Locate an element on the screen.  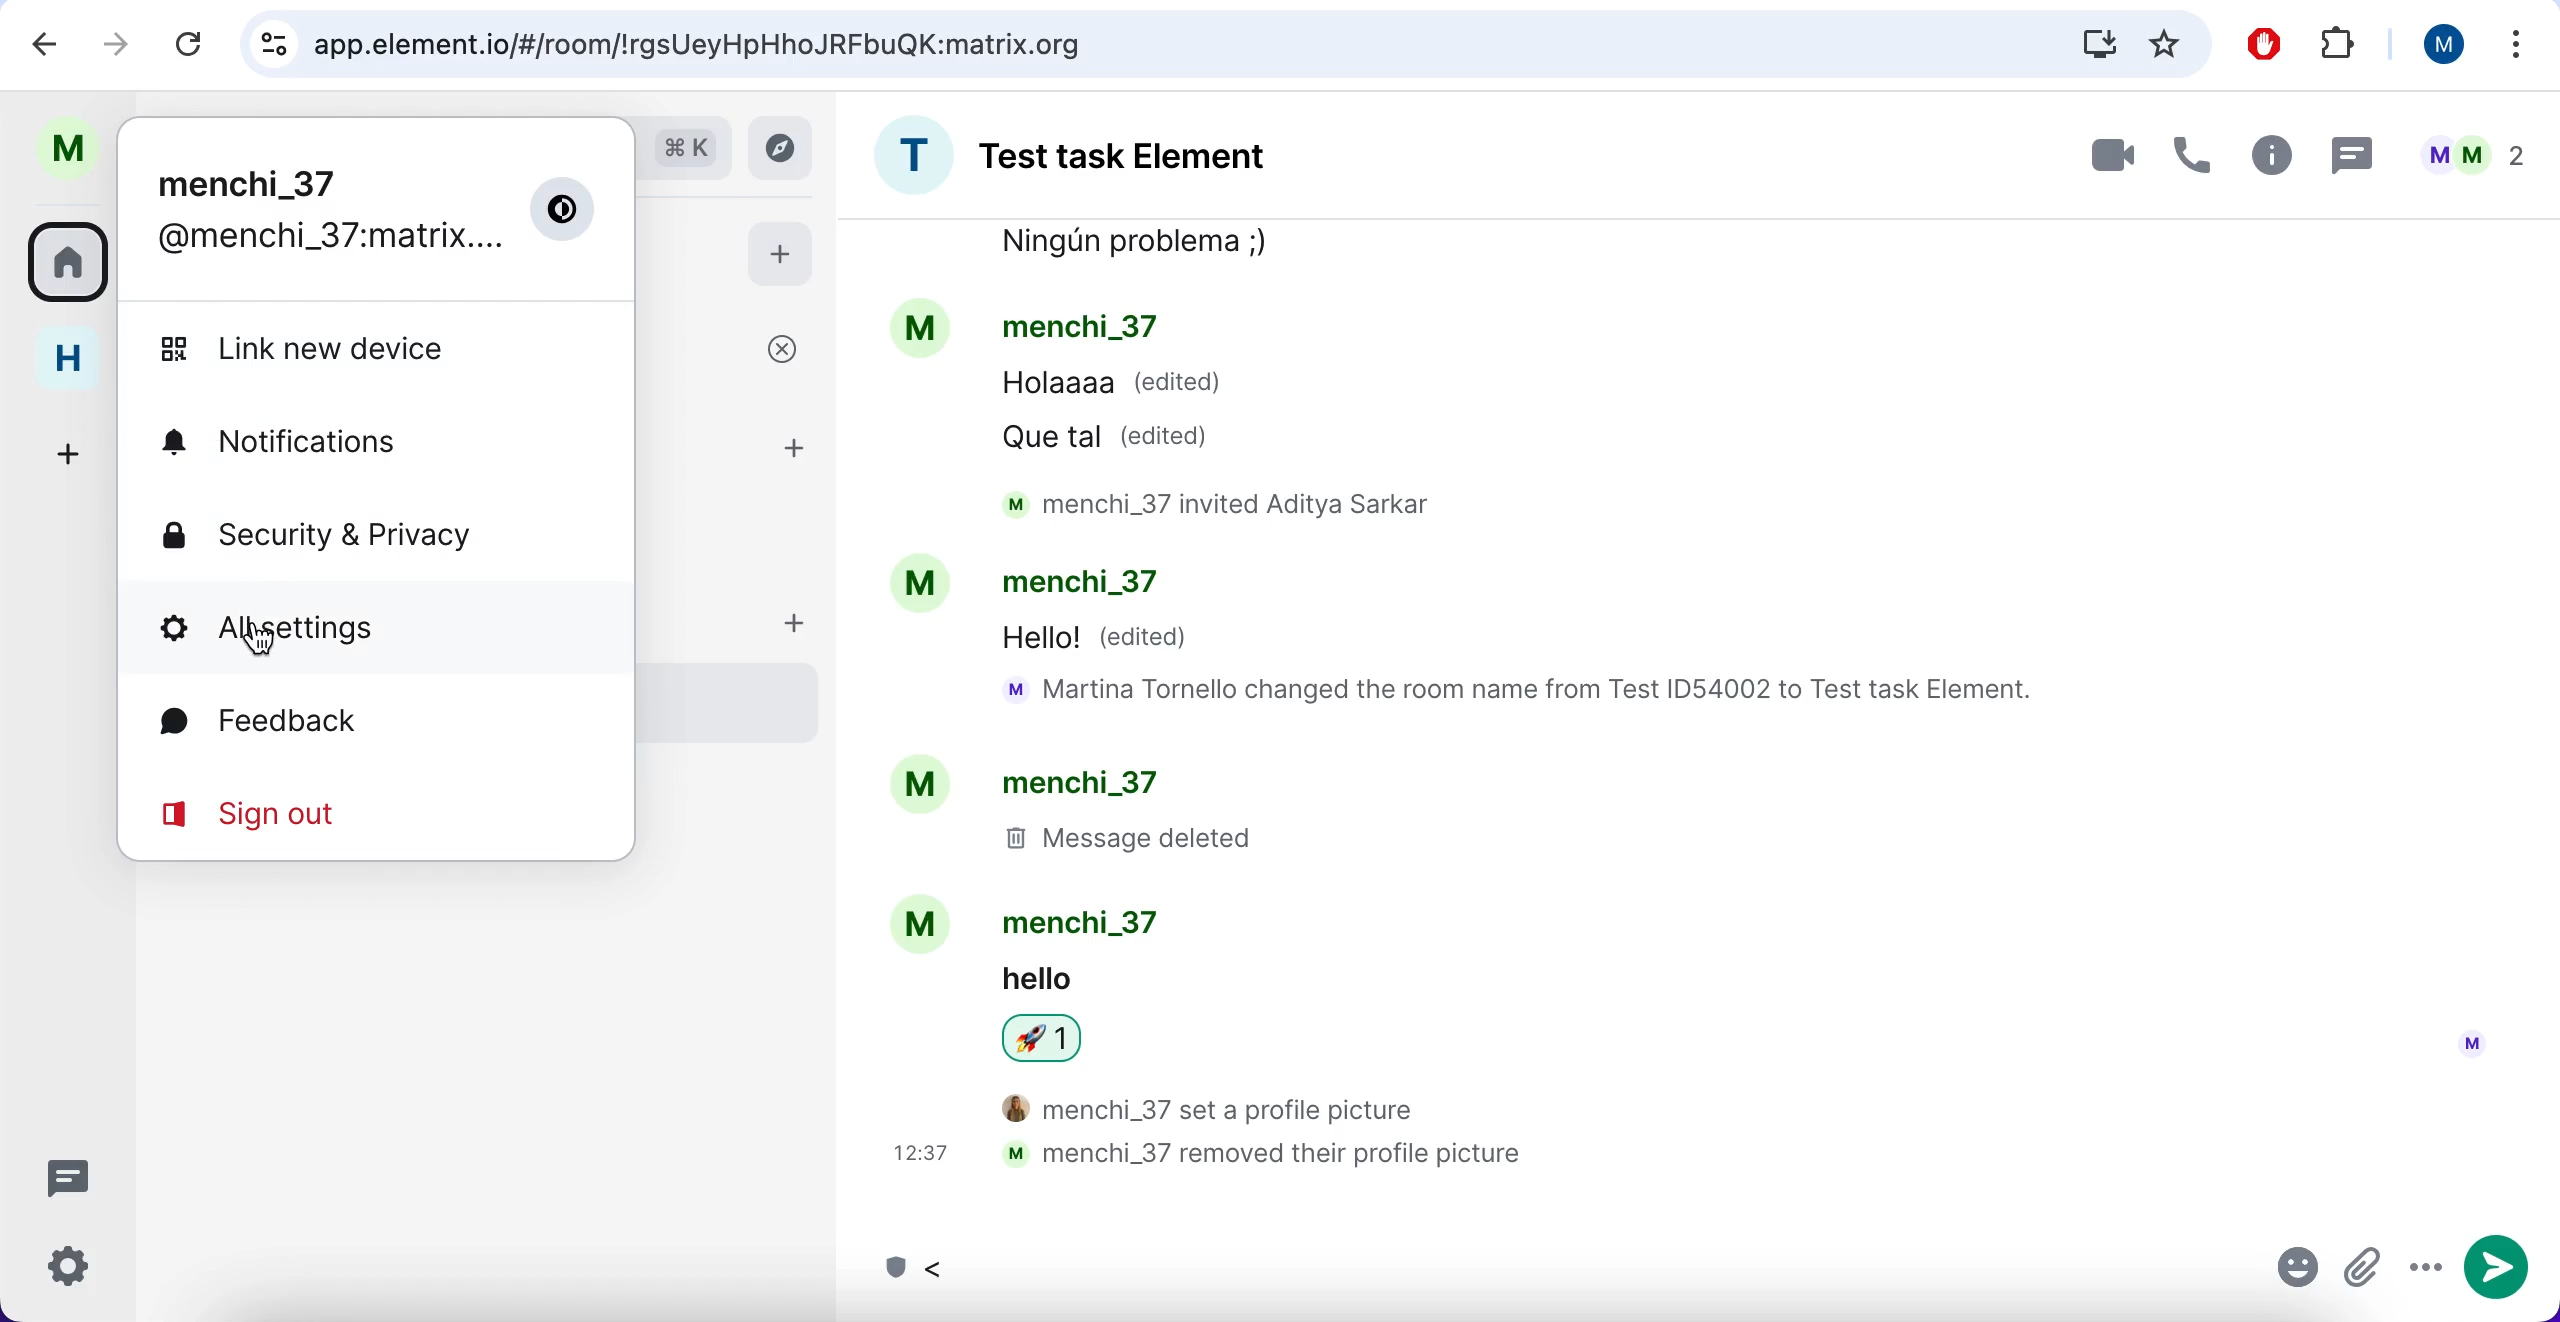
add is located at coordinates (800, 450).